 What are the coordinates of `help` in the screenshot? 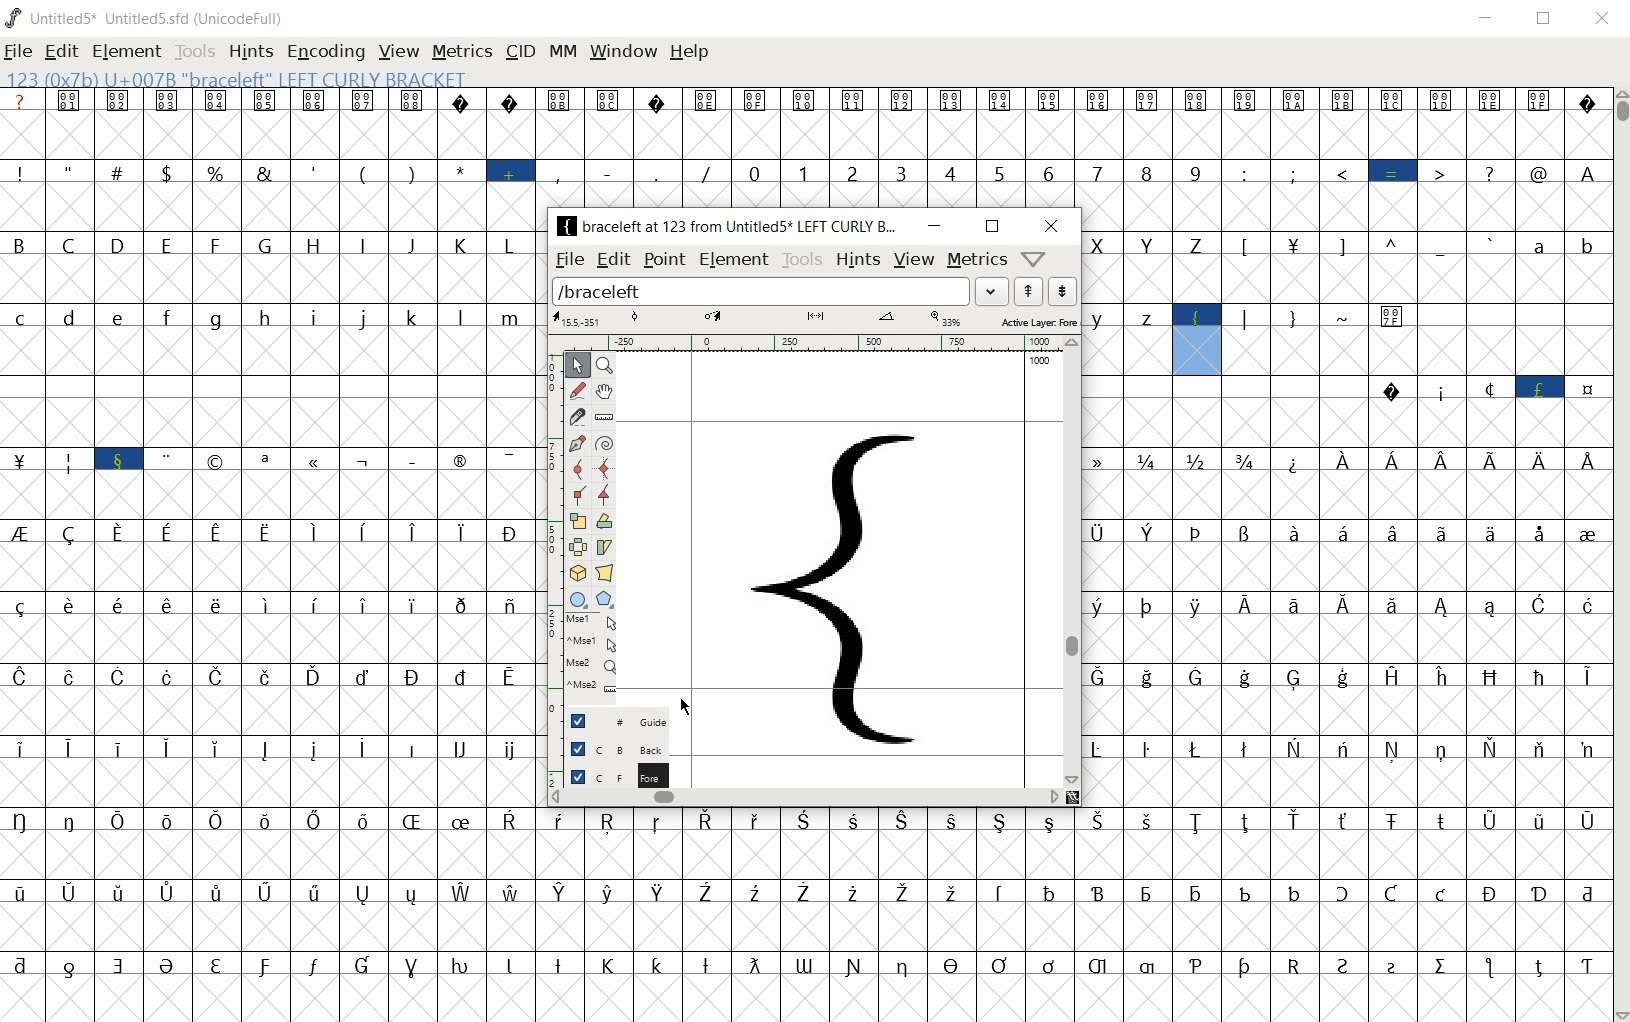 It's located at (688, 53).